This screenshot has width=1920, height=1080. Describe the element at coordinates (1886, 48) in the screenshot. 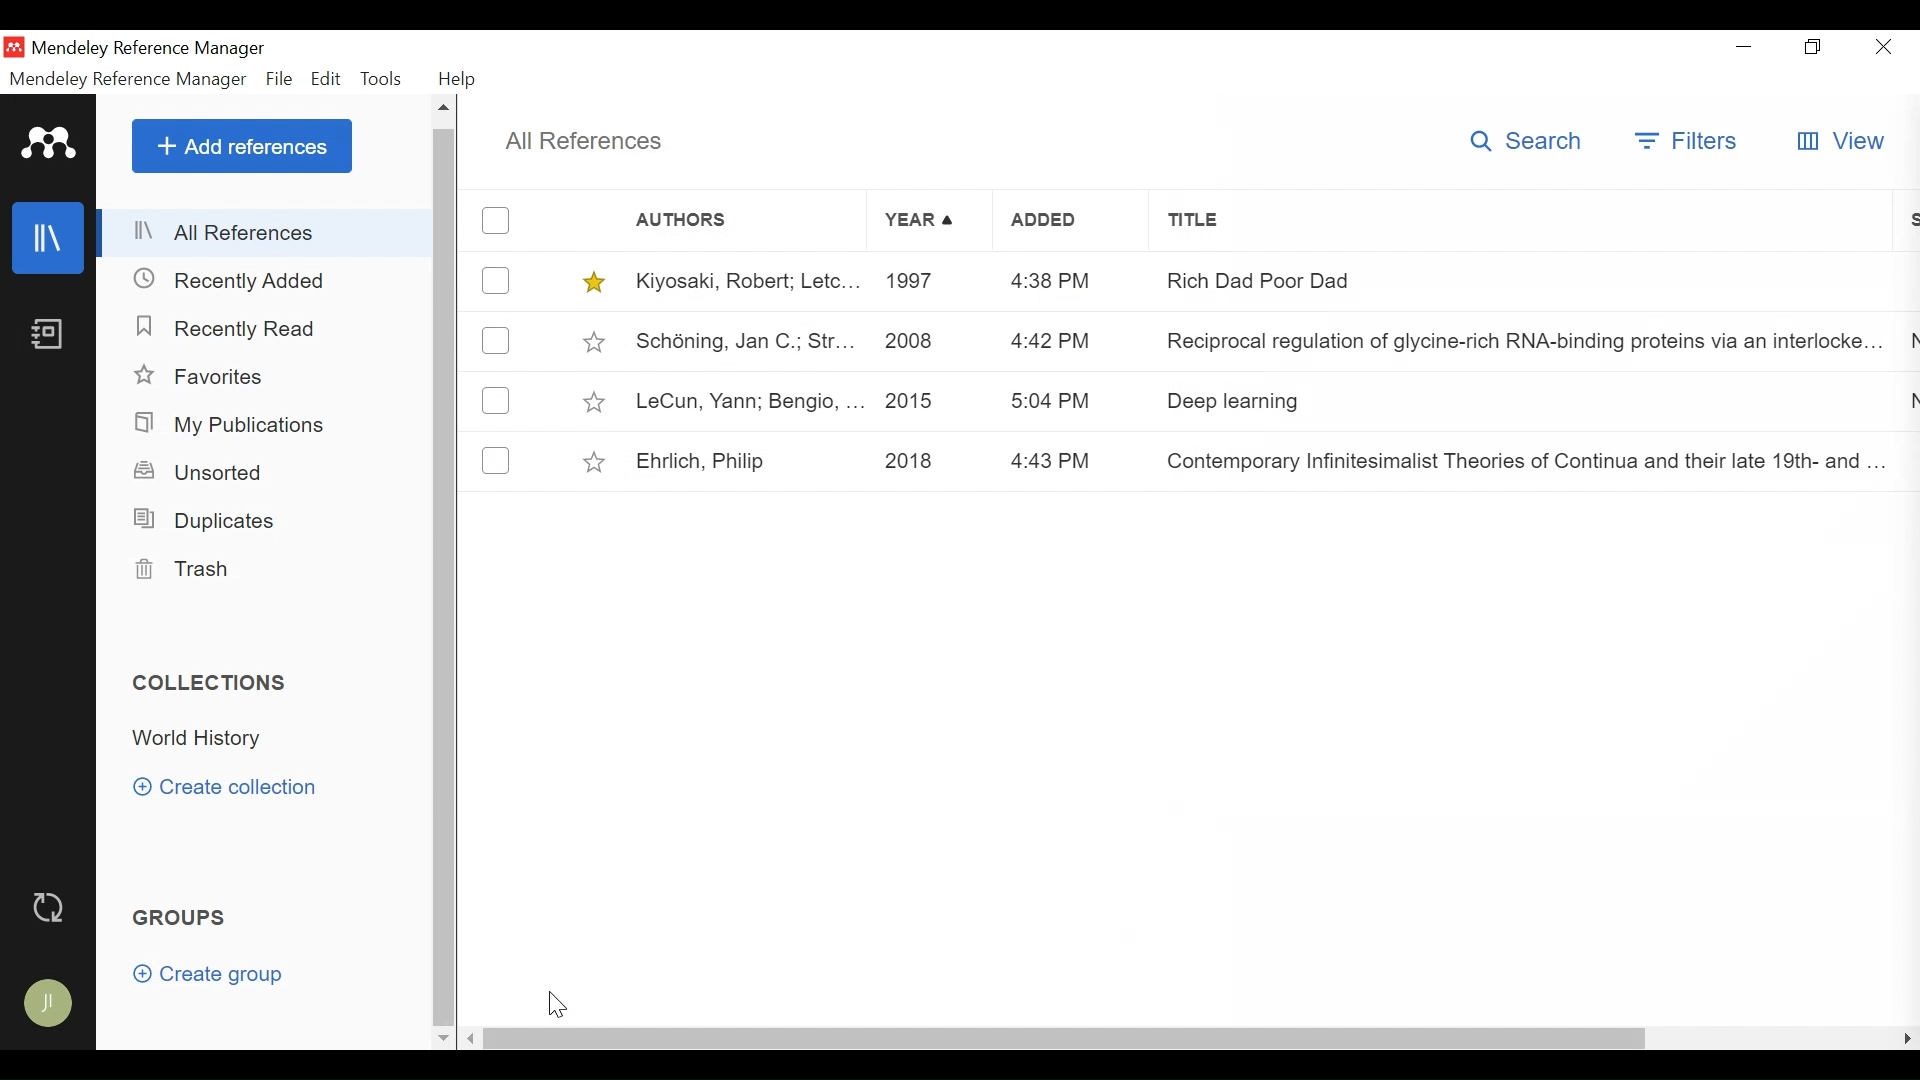

I see `Close` at that location.